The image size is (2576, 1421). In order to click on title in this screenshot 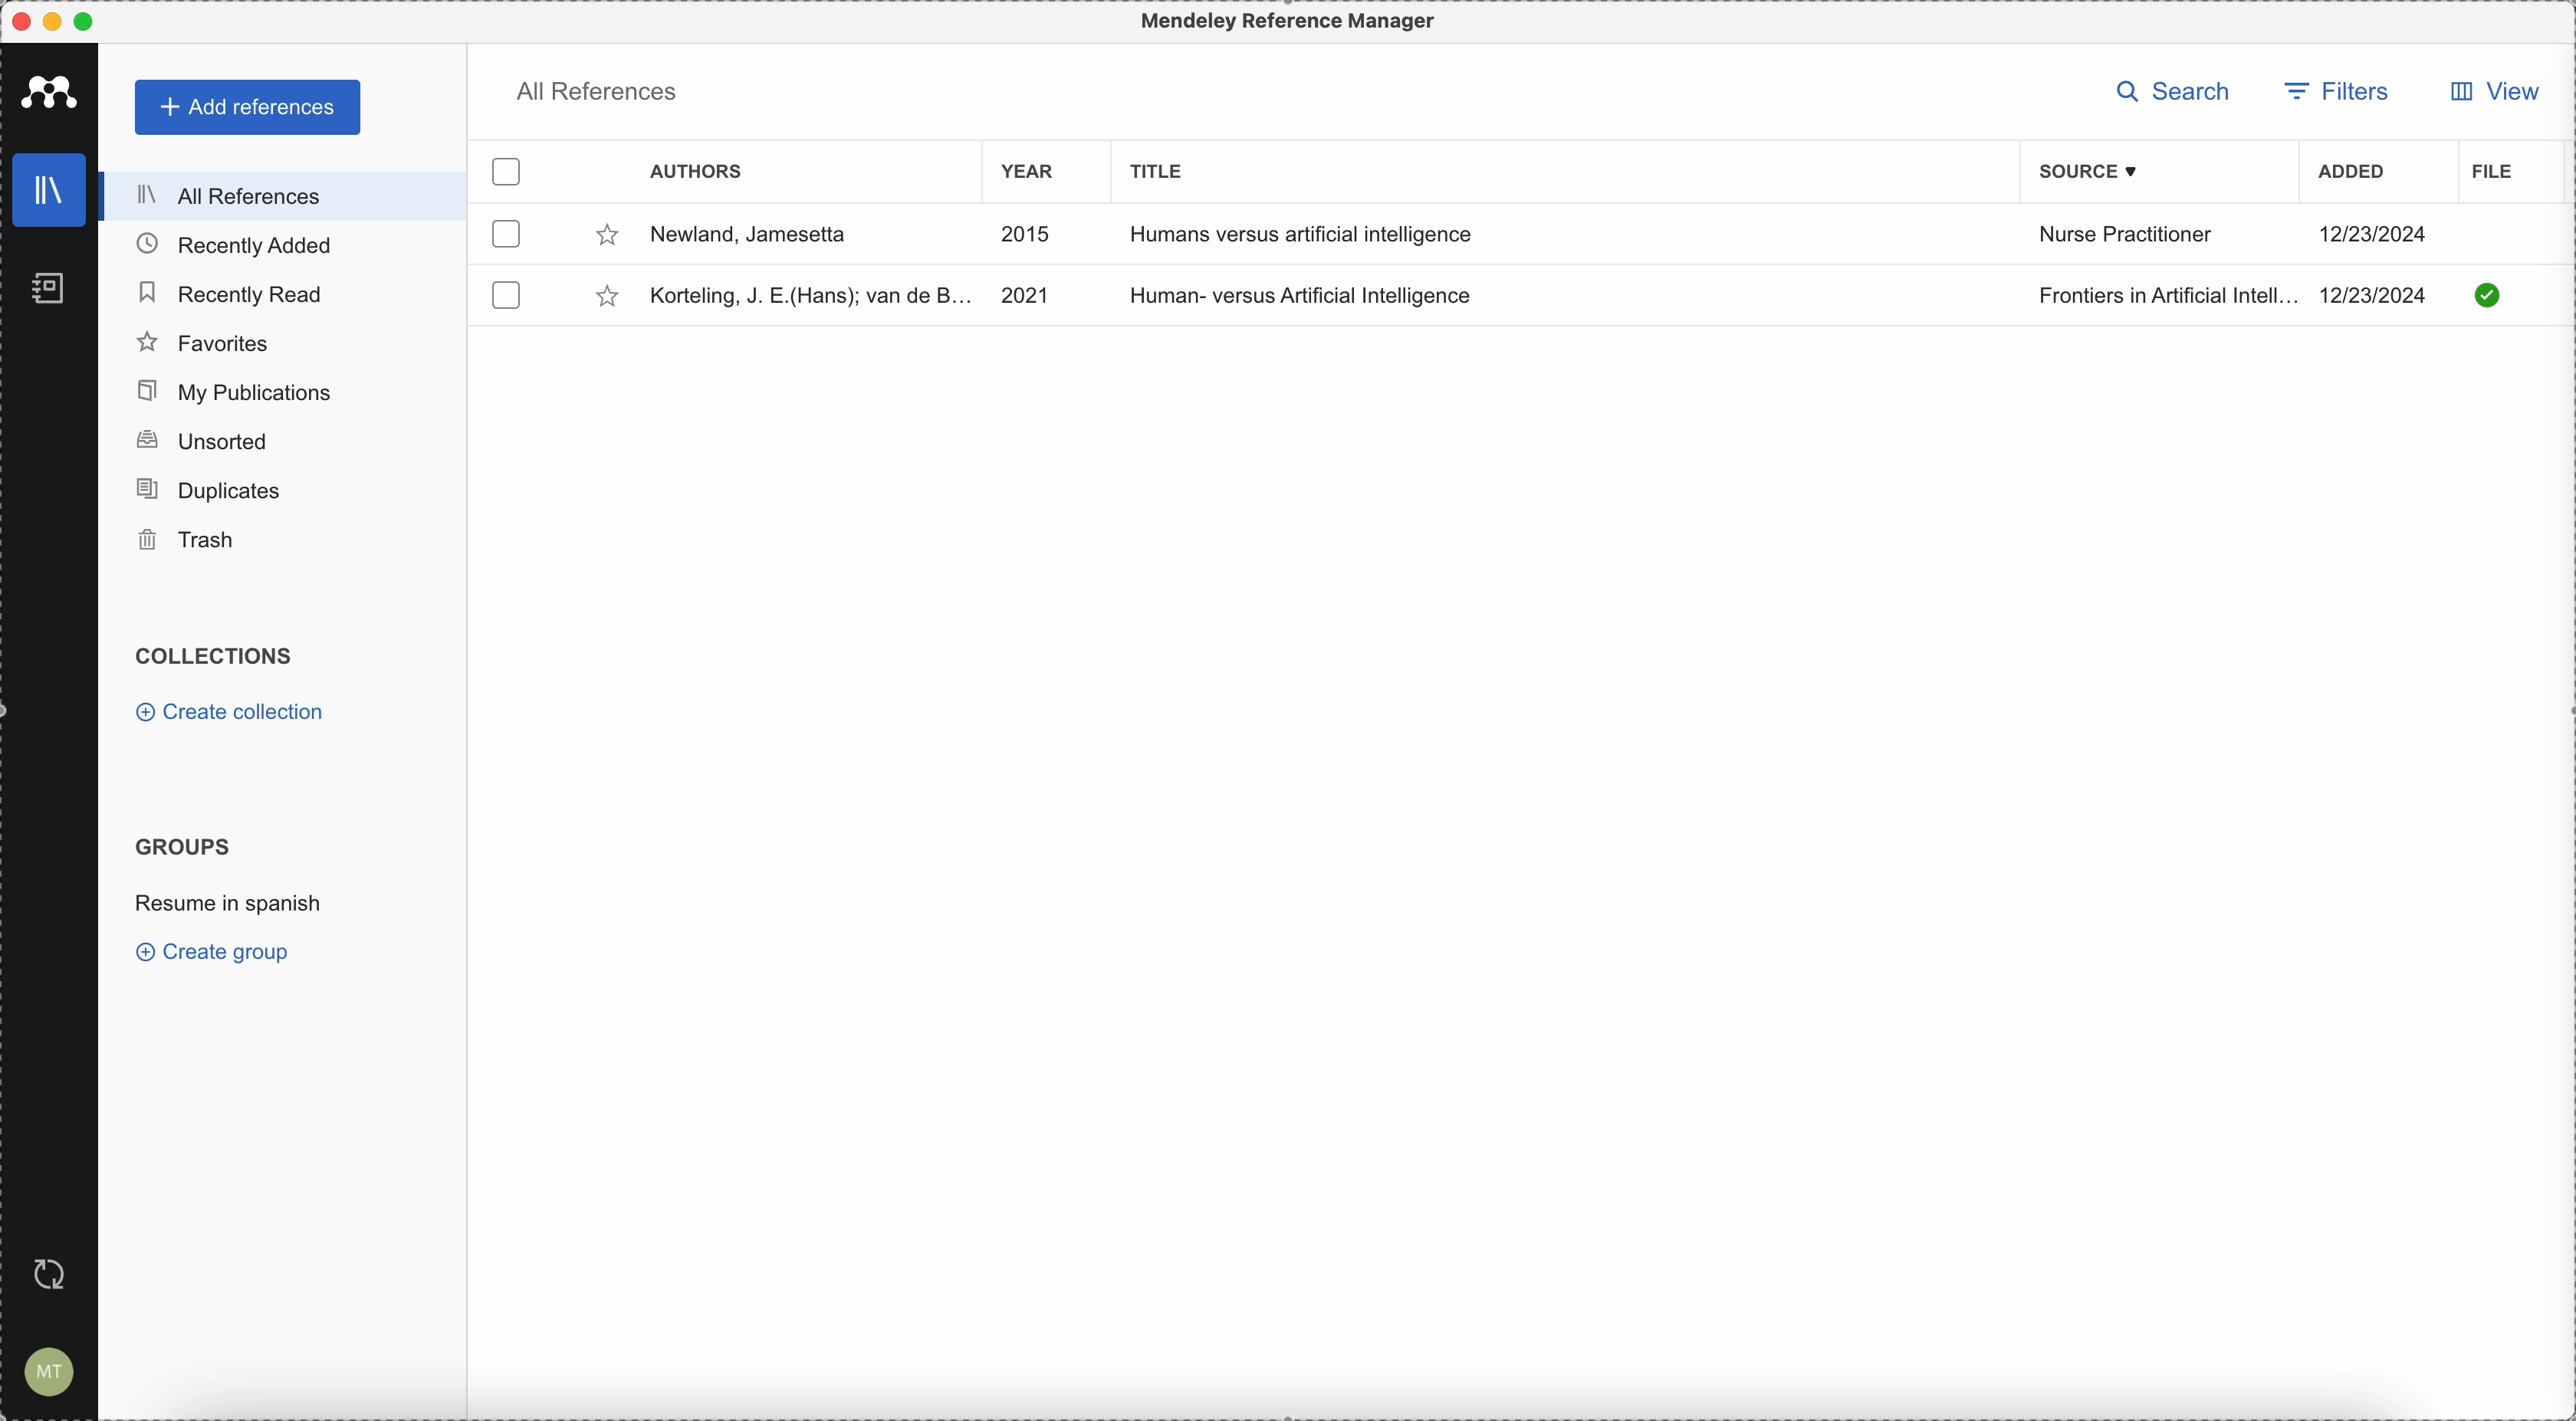, I will do `click(1158, 169)`.